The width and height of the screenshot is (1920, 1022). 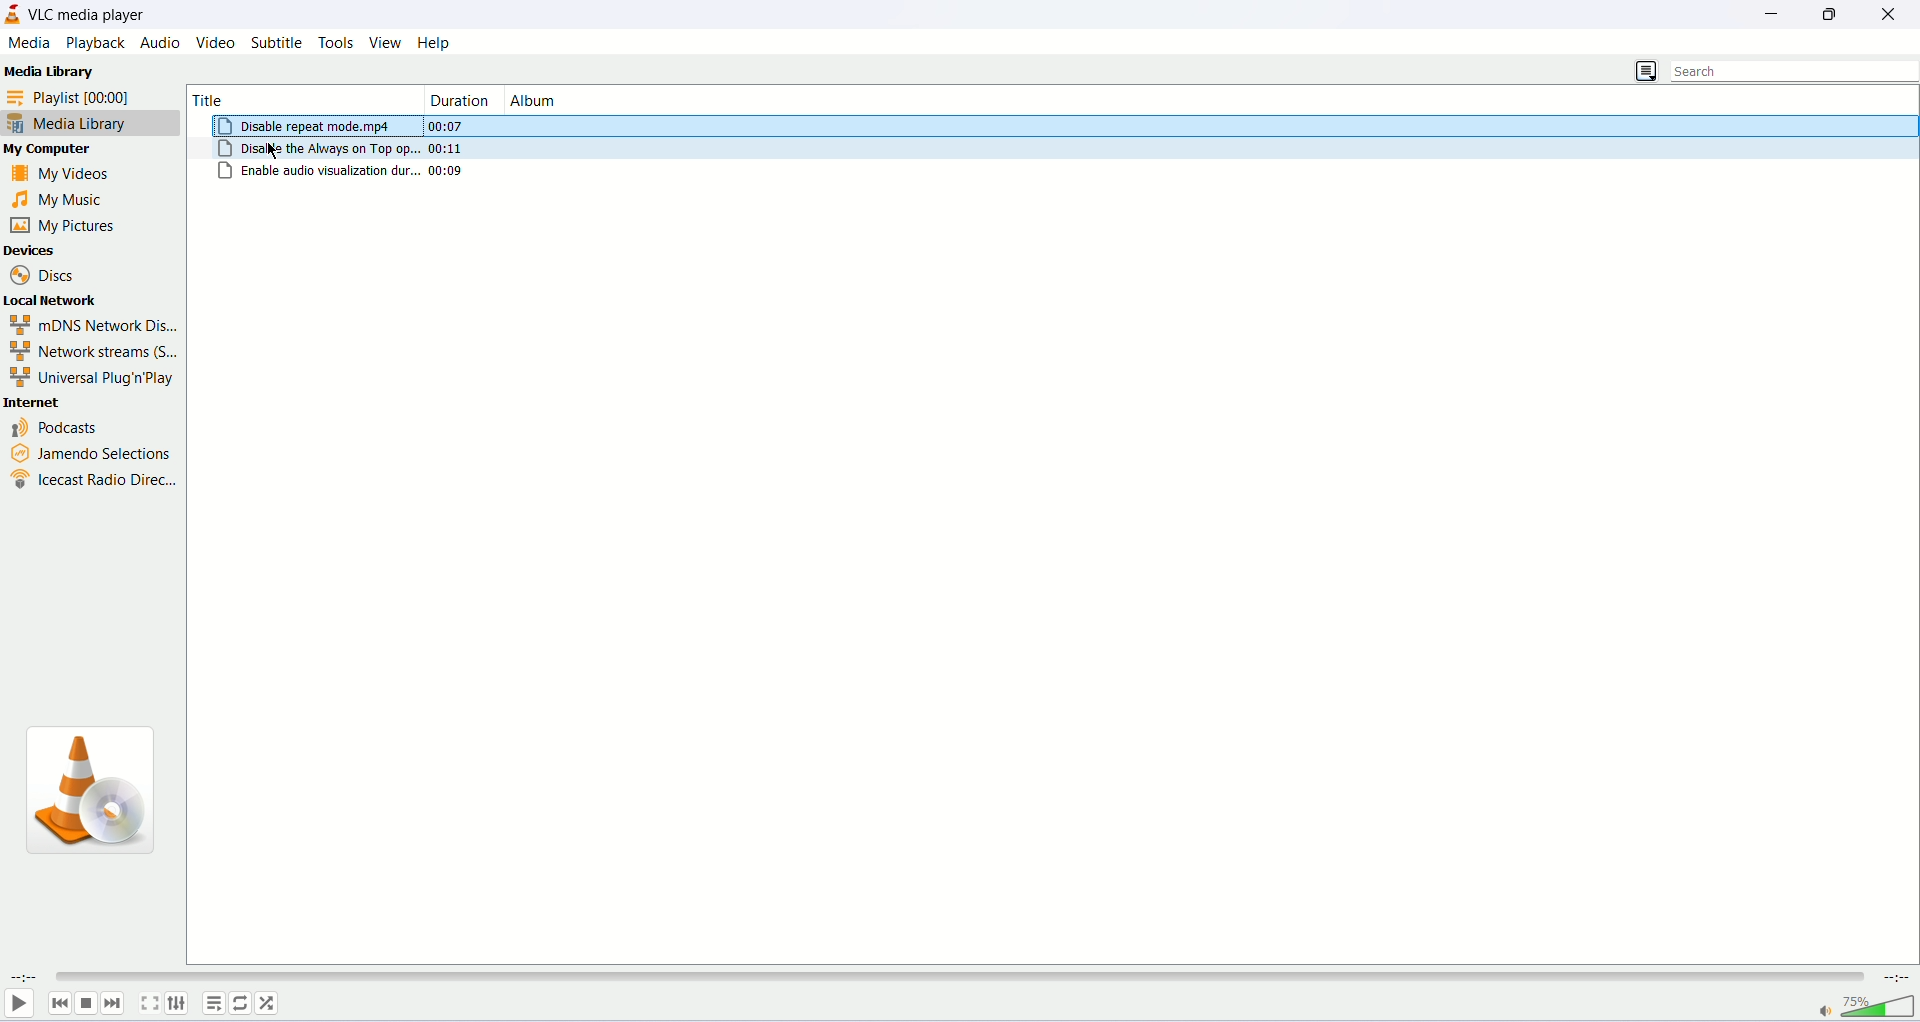 What do you see at coordinates (266, 1003) in the screenshot?
I see `random` at bounding box center [266, 1003].